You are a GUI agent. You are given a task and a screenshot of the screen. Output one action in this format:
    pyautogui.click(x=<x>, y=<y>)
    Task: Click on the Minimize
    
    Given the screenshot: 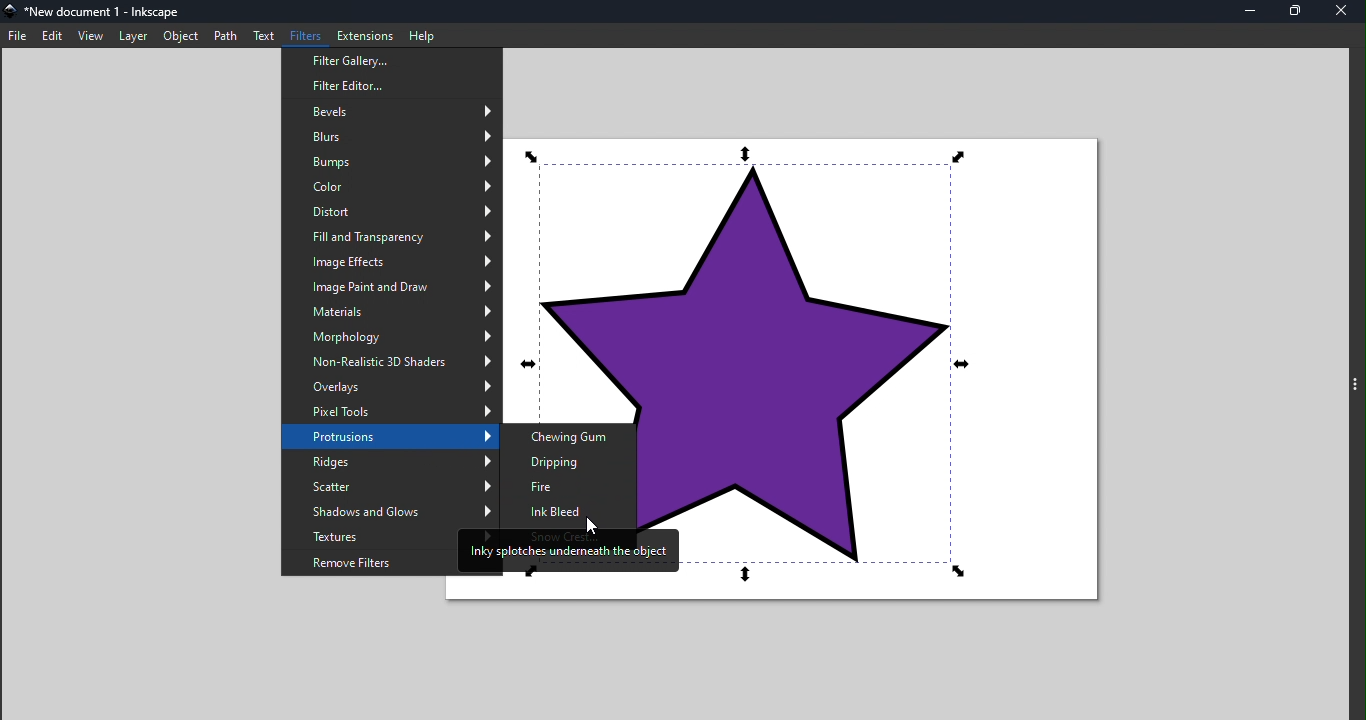 What is the action you would take?
    pyautogui.click(x=1252, y=12)
    